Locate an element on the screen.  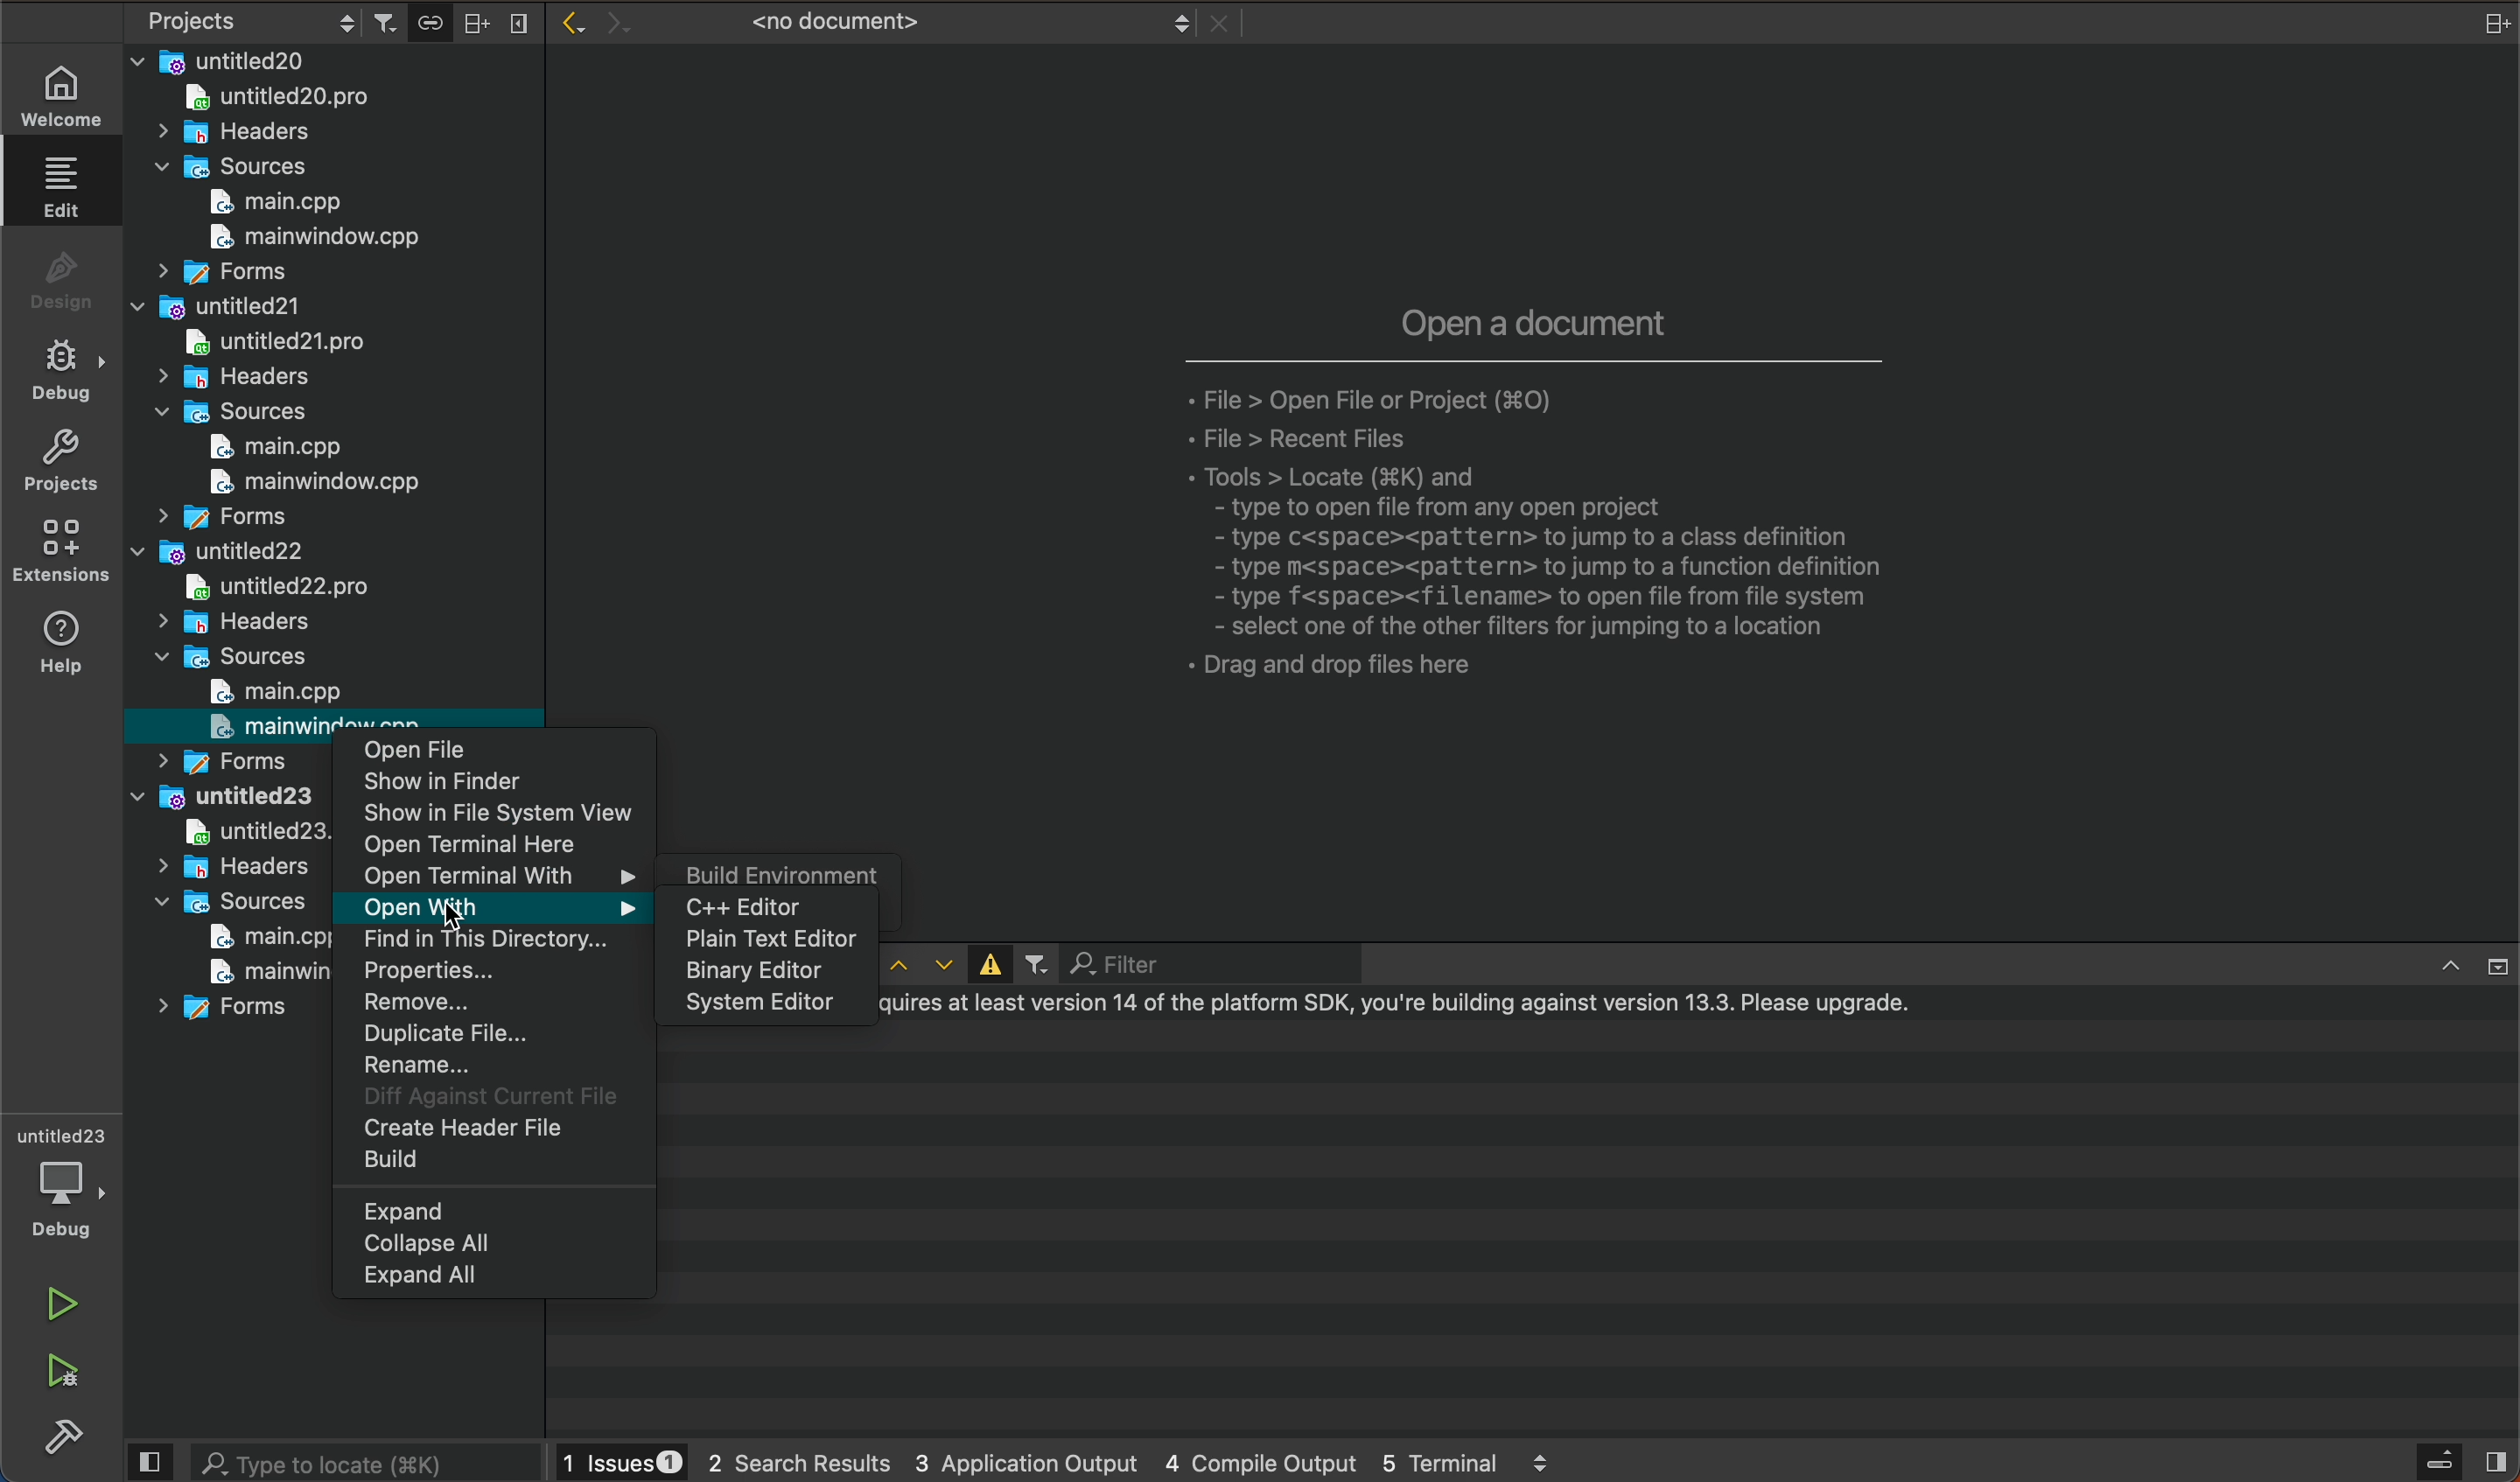
mainwindow.cpp is located at coordinates (243, 971).